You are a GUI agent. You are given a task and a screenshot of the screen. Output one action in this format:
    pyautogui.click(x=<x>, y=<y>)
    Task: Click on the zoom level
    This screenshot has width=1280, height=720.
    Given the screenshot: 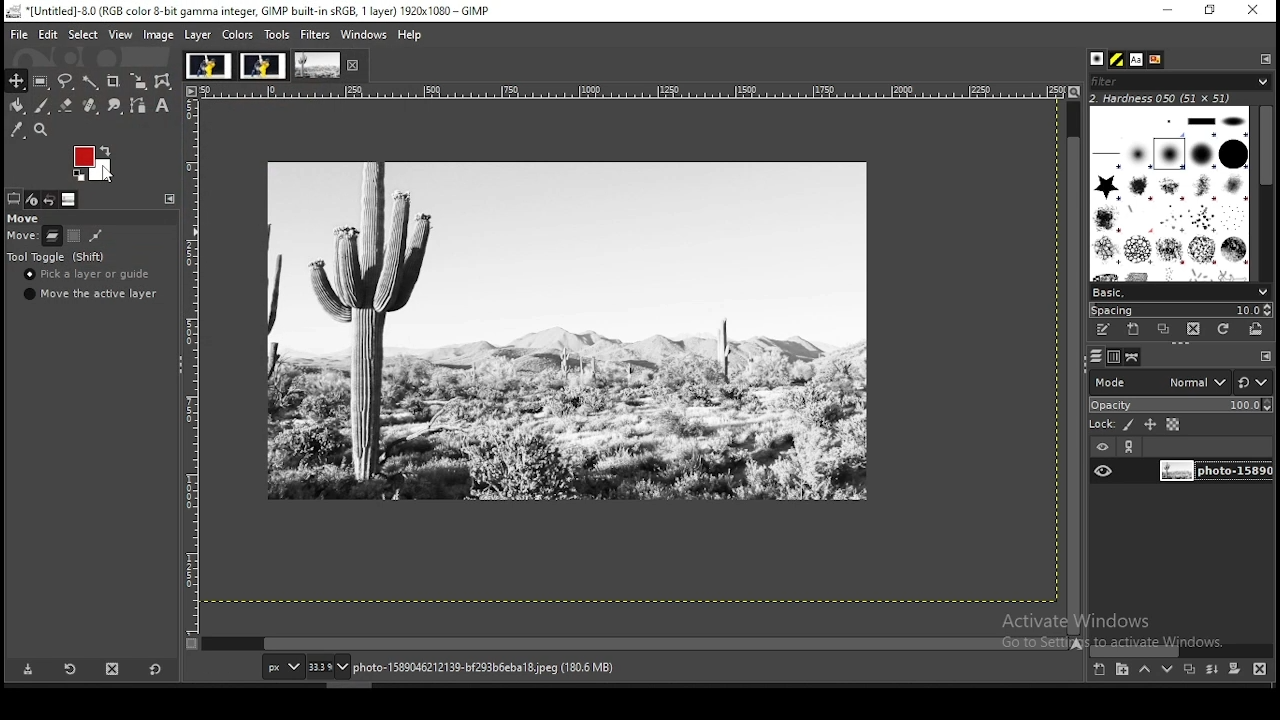 What is the action you would take?
    pyautogui.click(x=329, y=666)
    